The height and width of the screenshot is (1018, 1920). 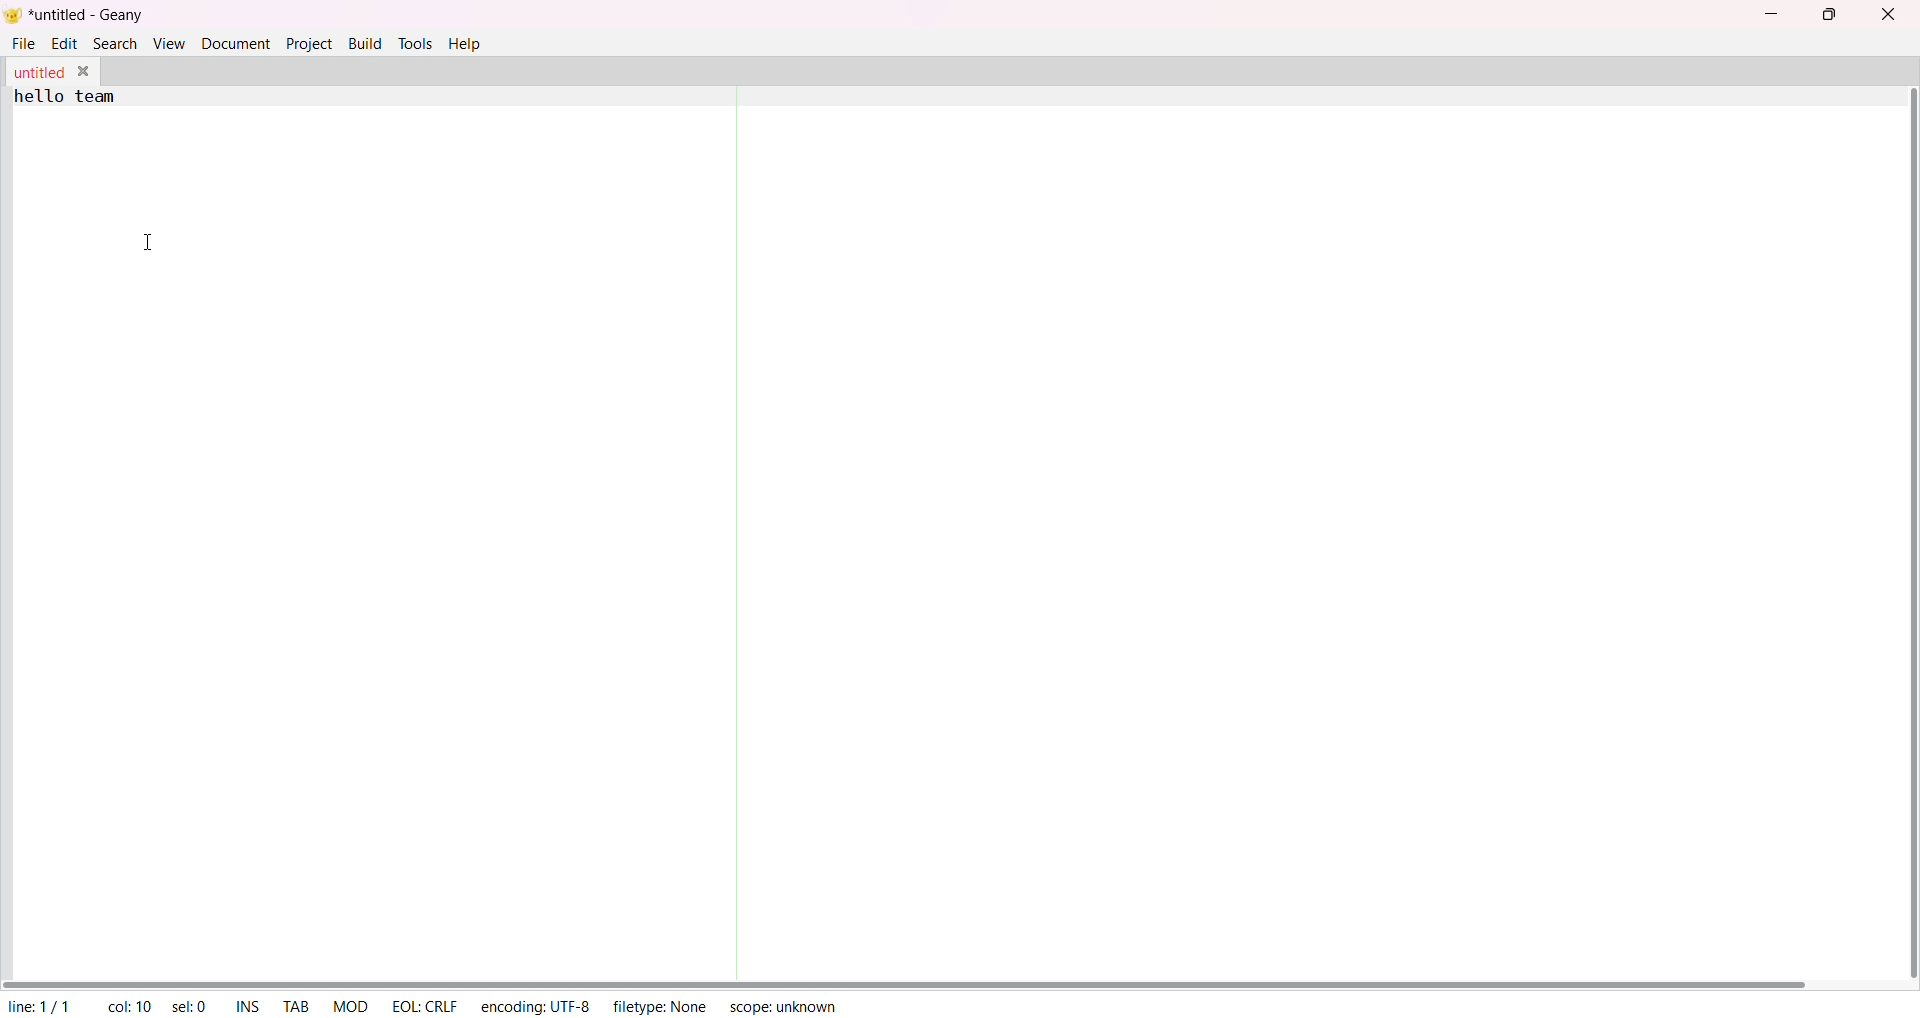 What do you see at coordinates (353, 1005) in the screenshot?
I see `MOD` at bounding box center [353, 1005].